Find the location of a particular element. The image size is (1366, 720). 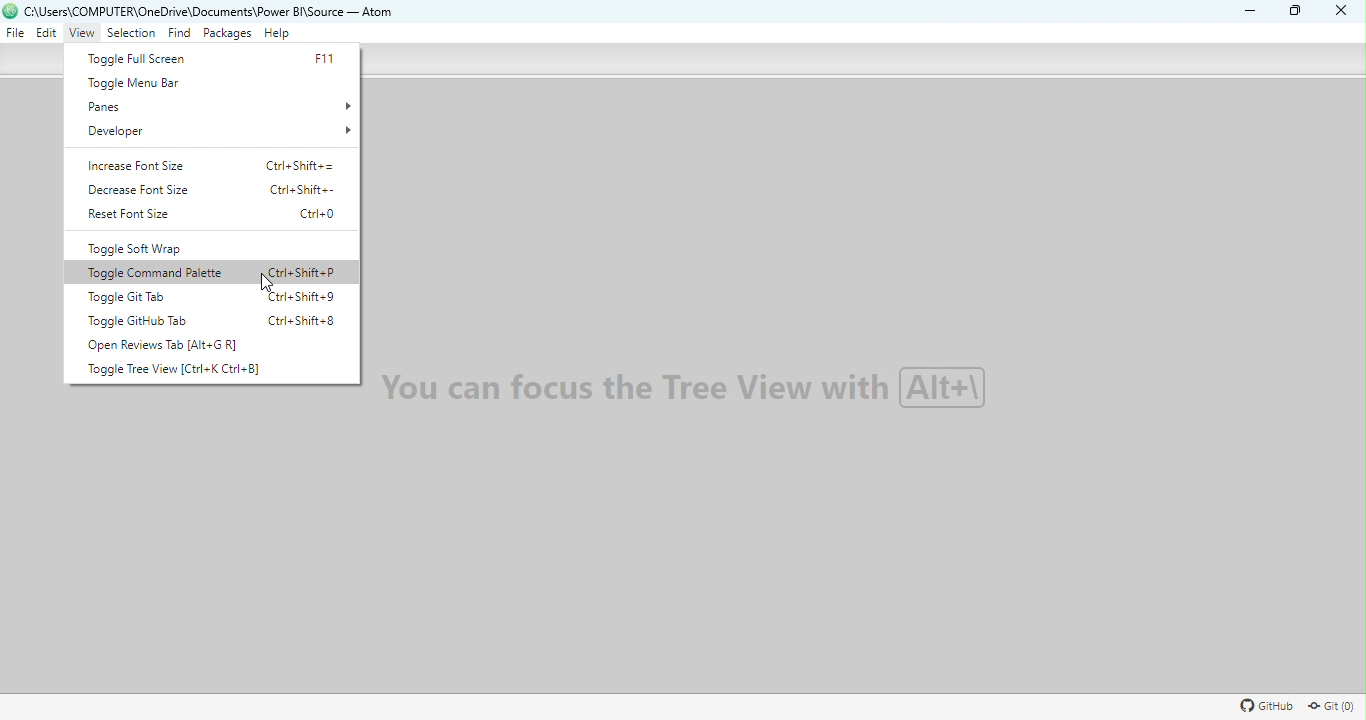

File is located at coordinates (15, 33).